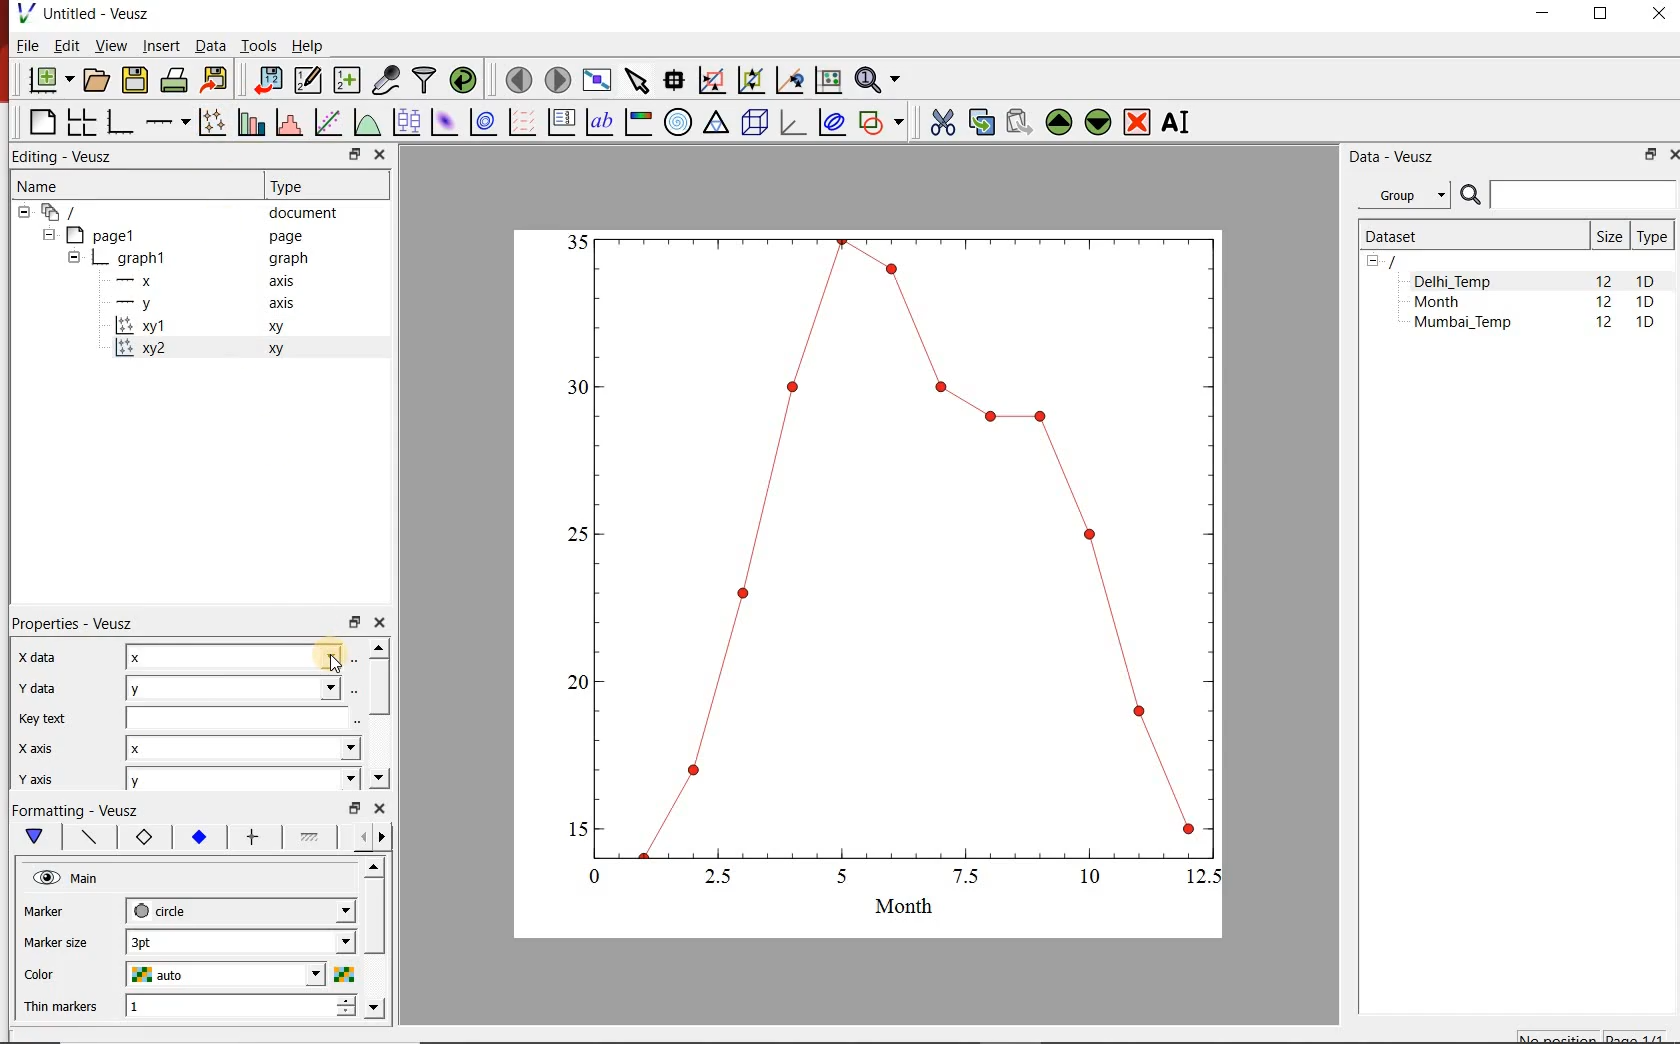  What do you see at coordinates (891, 570) in the screenshot?
I see `graph1` at bounding box center [891, 570].